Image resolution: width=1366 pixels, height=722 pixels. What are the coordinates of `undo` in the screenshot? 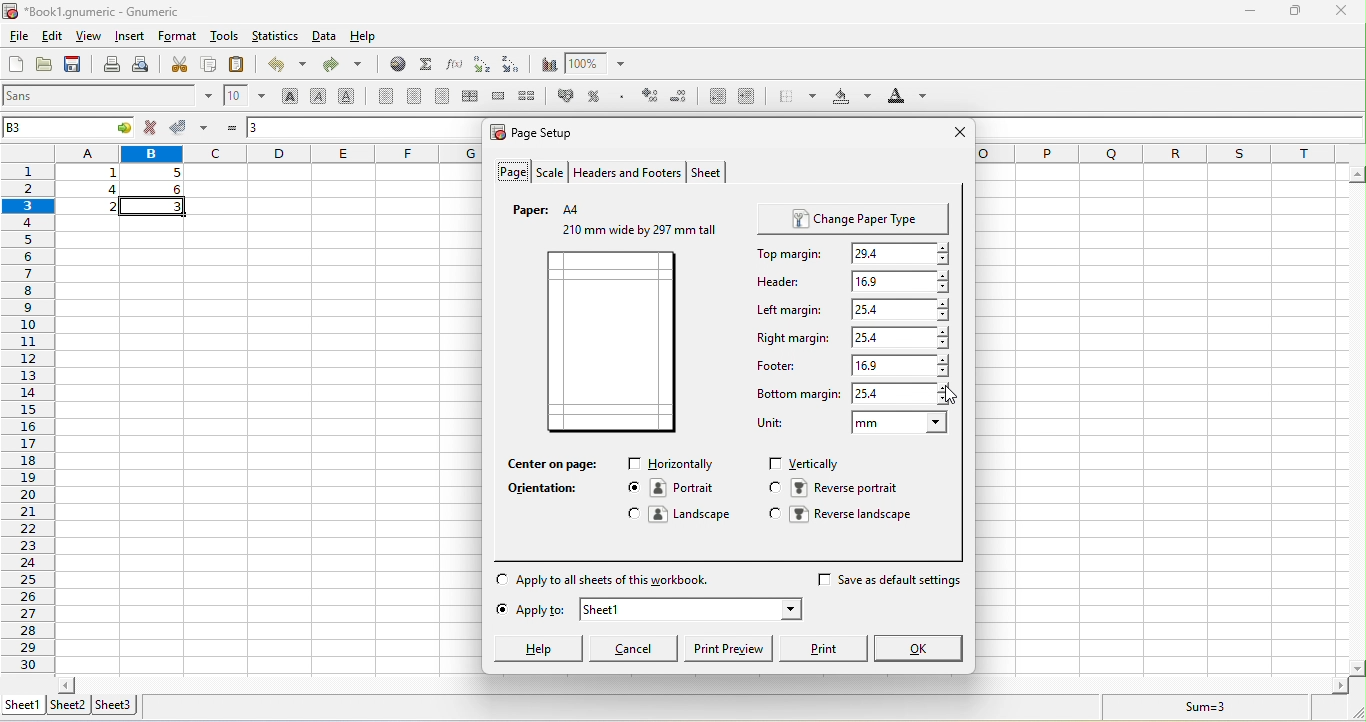 It's located at (280, 66).